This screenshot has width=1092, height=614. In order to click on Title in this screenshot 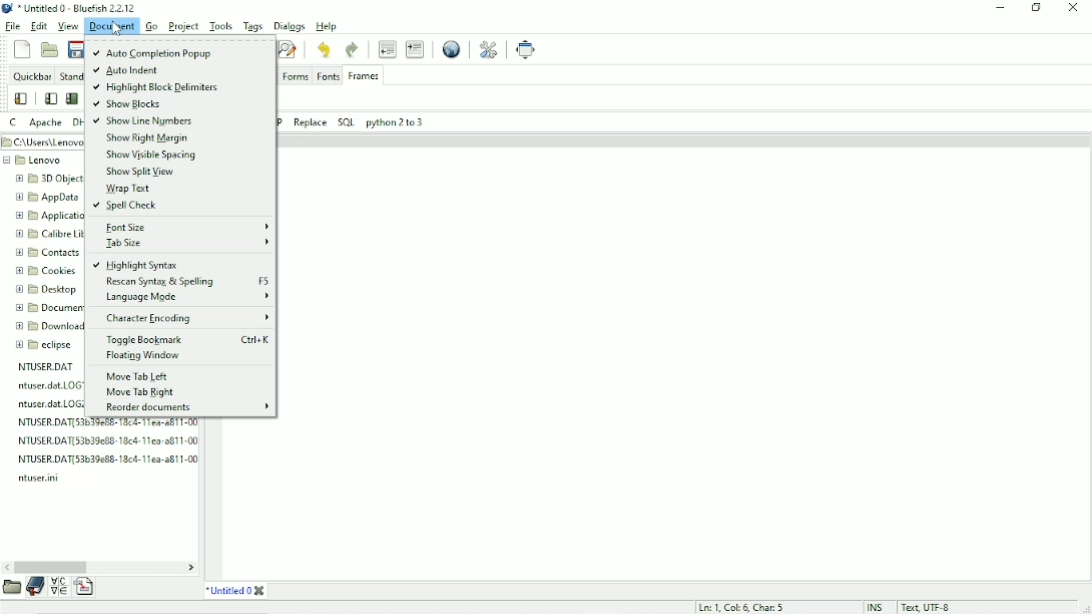, I will do `click(237, 591)`.